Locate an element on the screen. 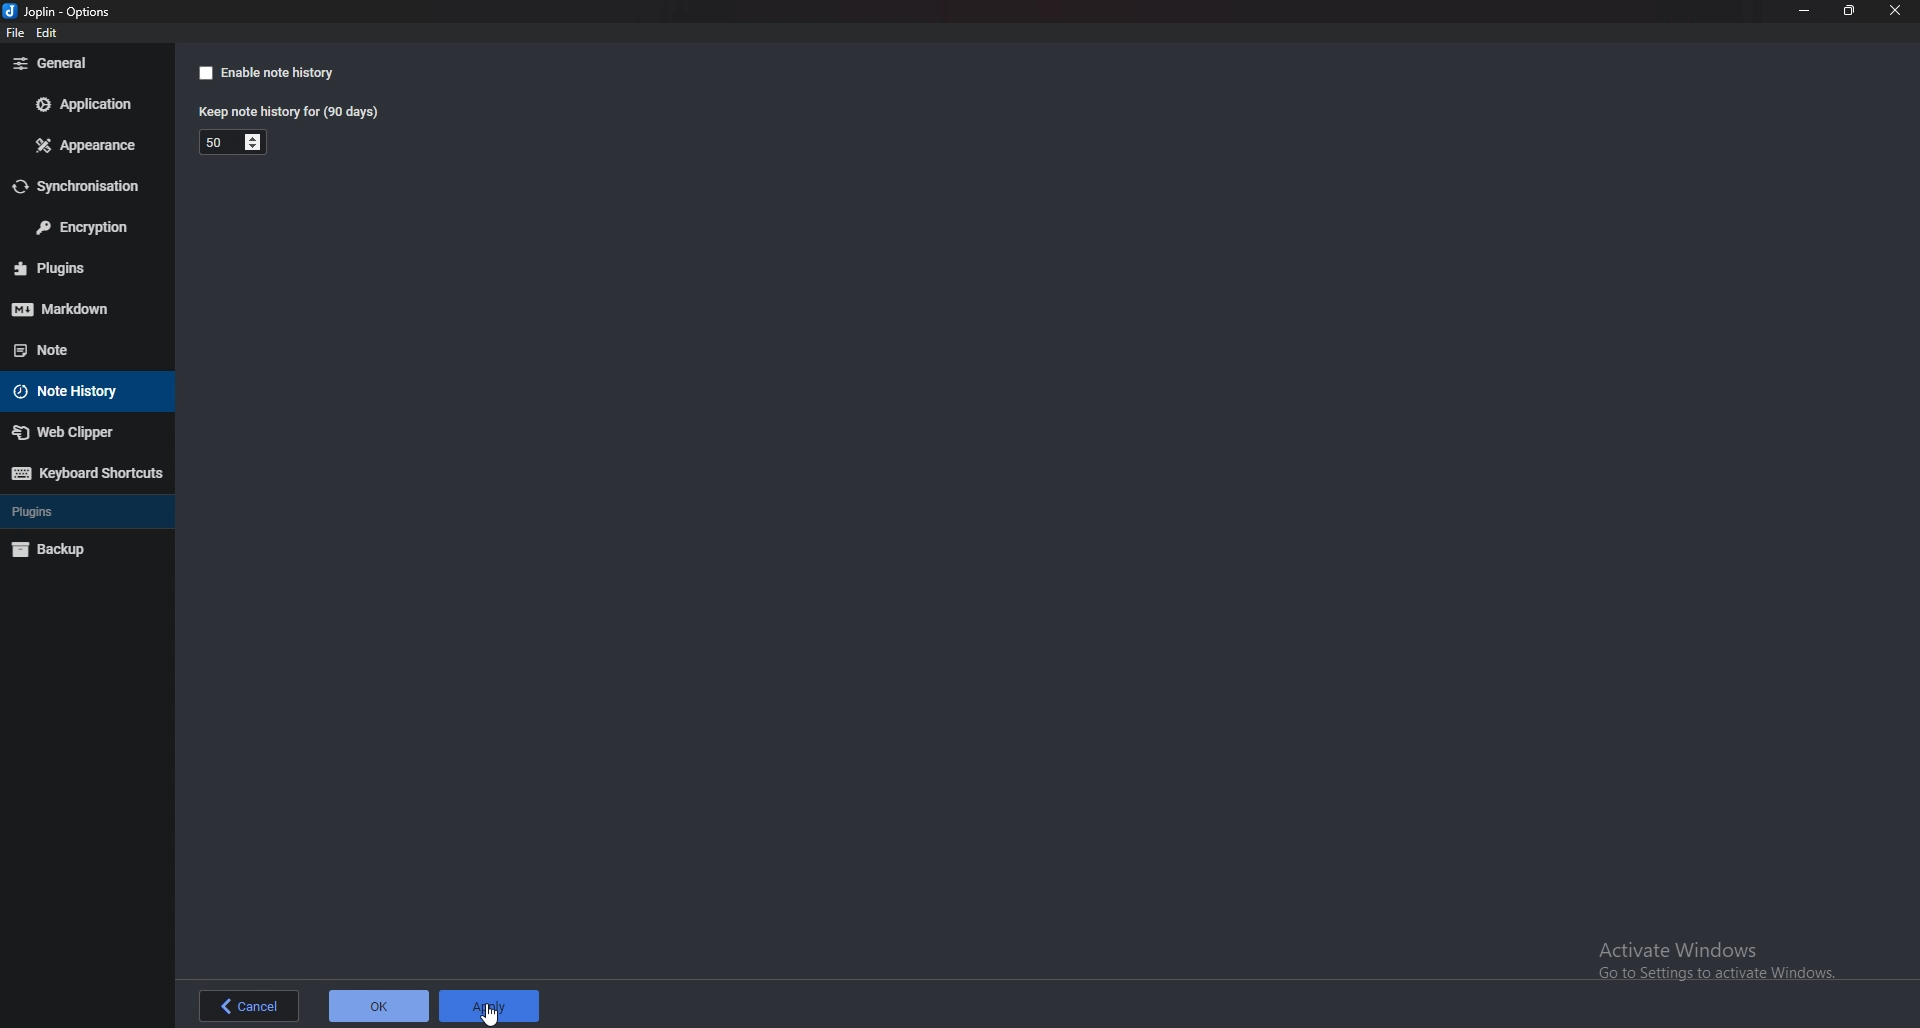 This screenshot has width=1920, height=1028. Web Clipper is located at coordinates (79, 432).